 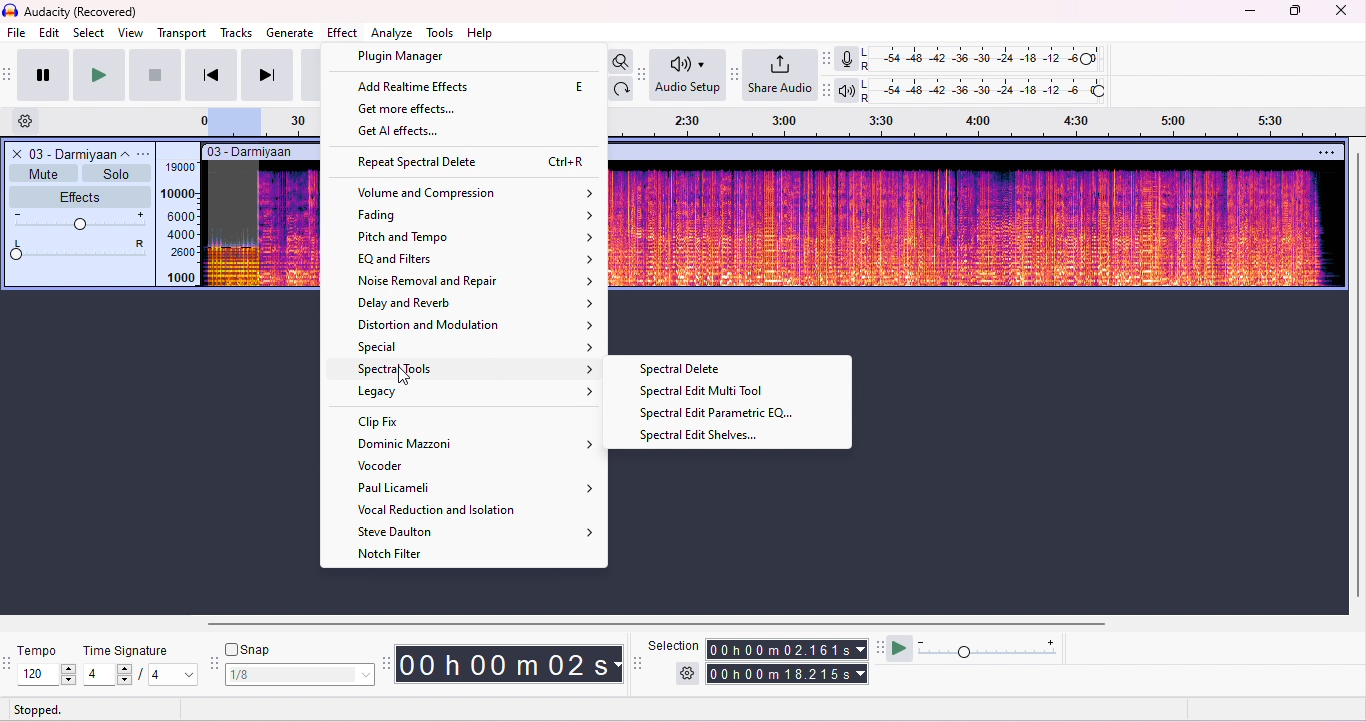 I want to click on get more effects, so click(x=417, y=112).